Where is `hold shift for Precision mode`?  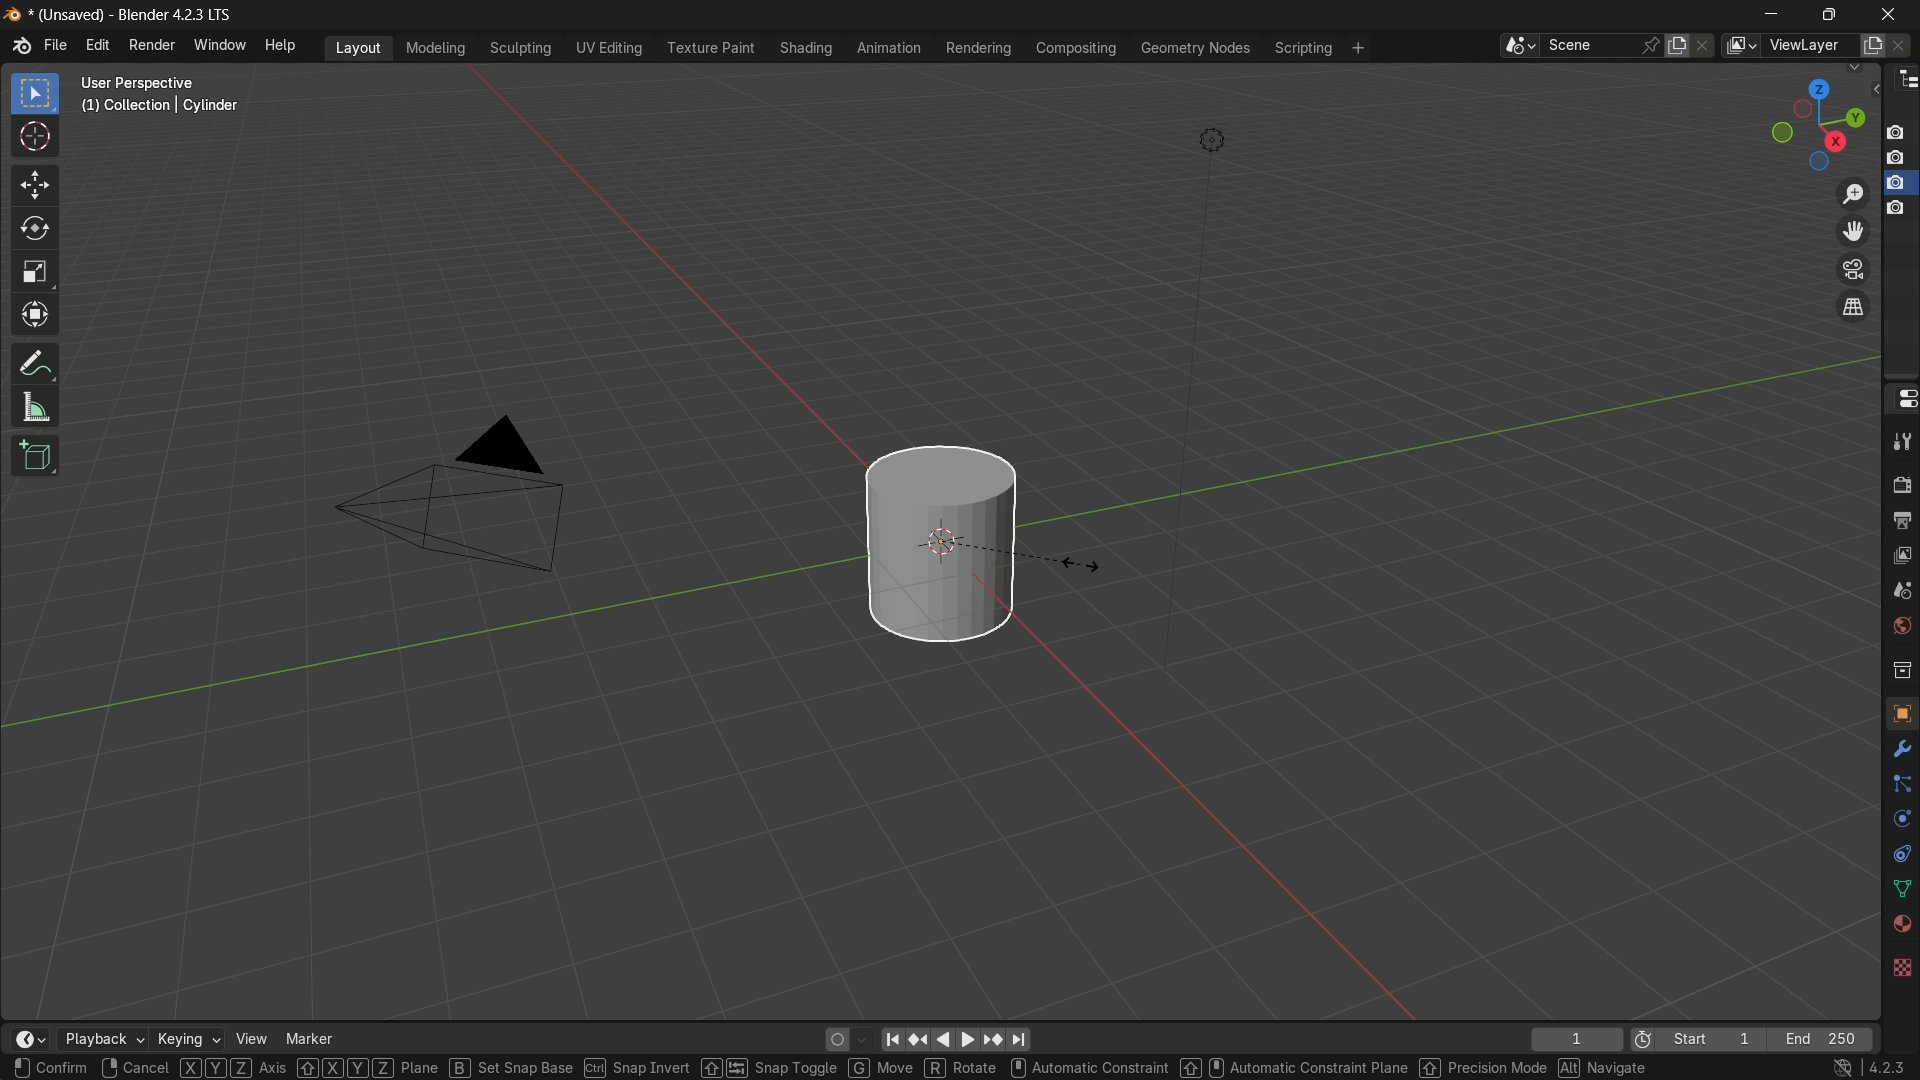
hold shift for Precision mode is located at coordinates (1482, 1068).